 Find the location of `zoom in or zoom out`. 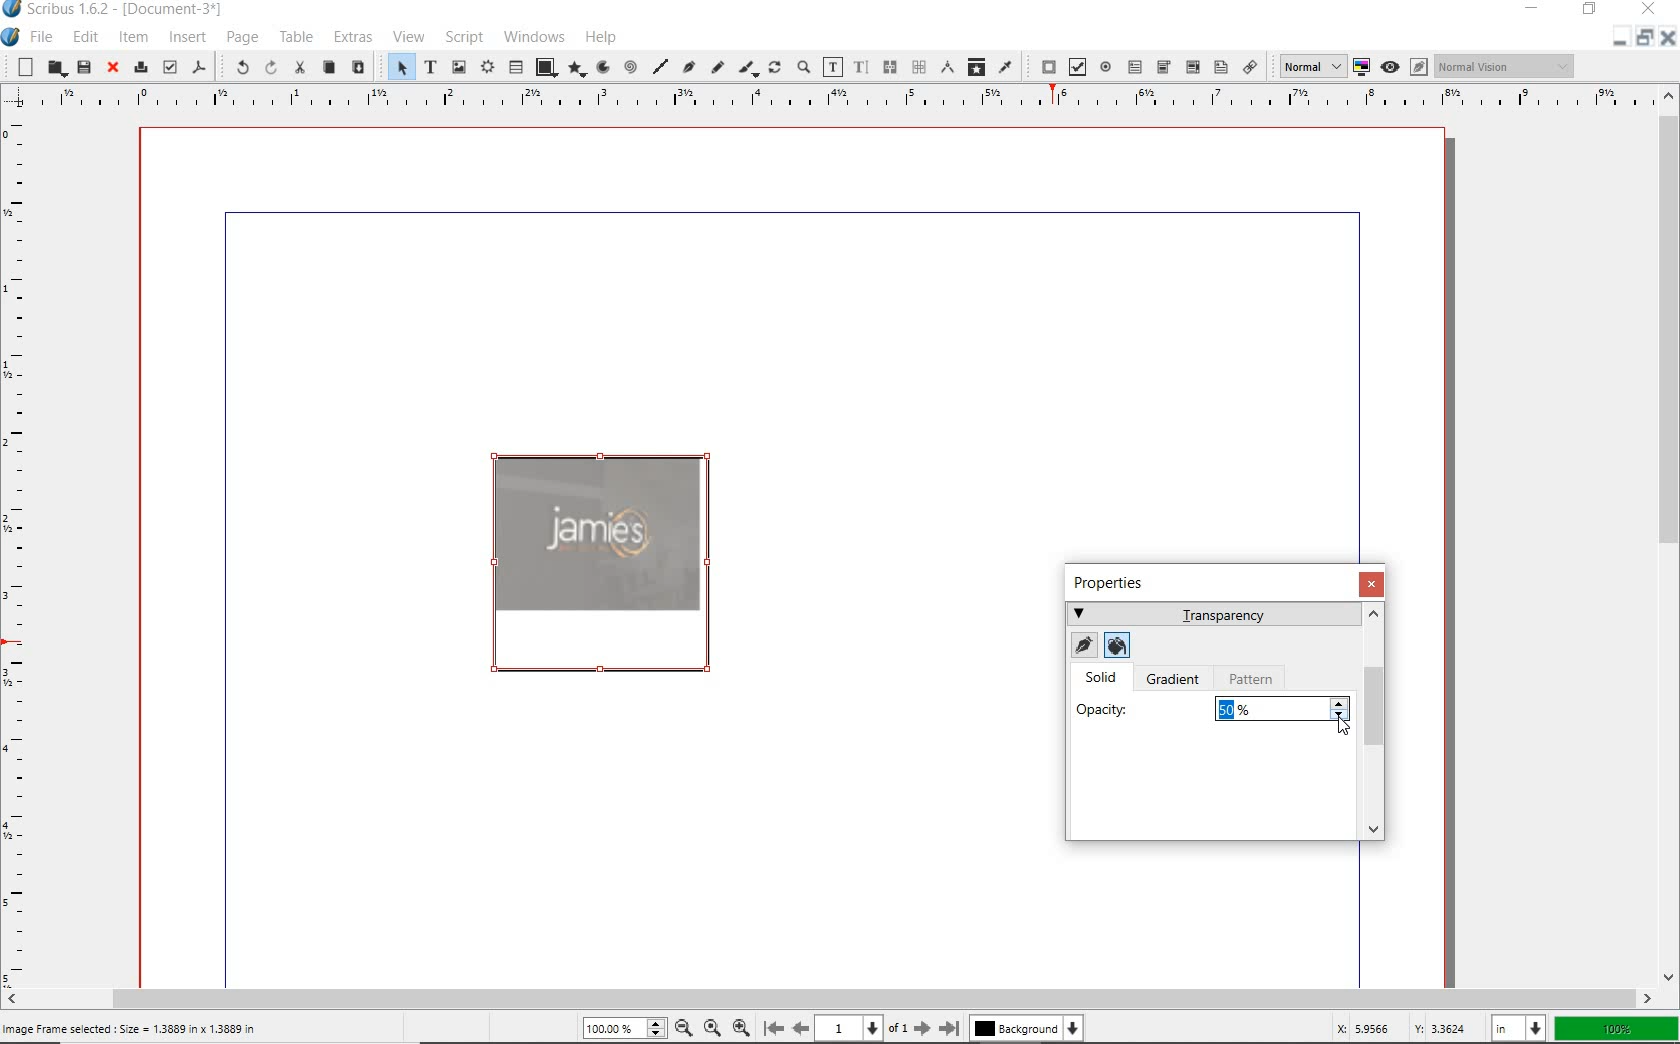

zoom in or zoom out is located at coordinates (803, 66).